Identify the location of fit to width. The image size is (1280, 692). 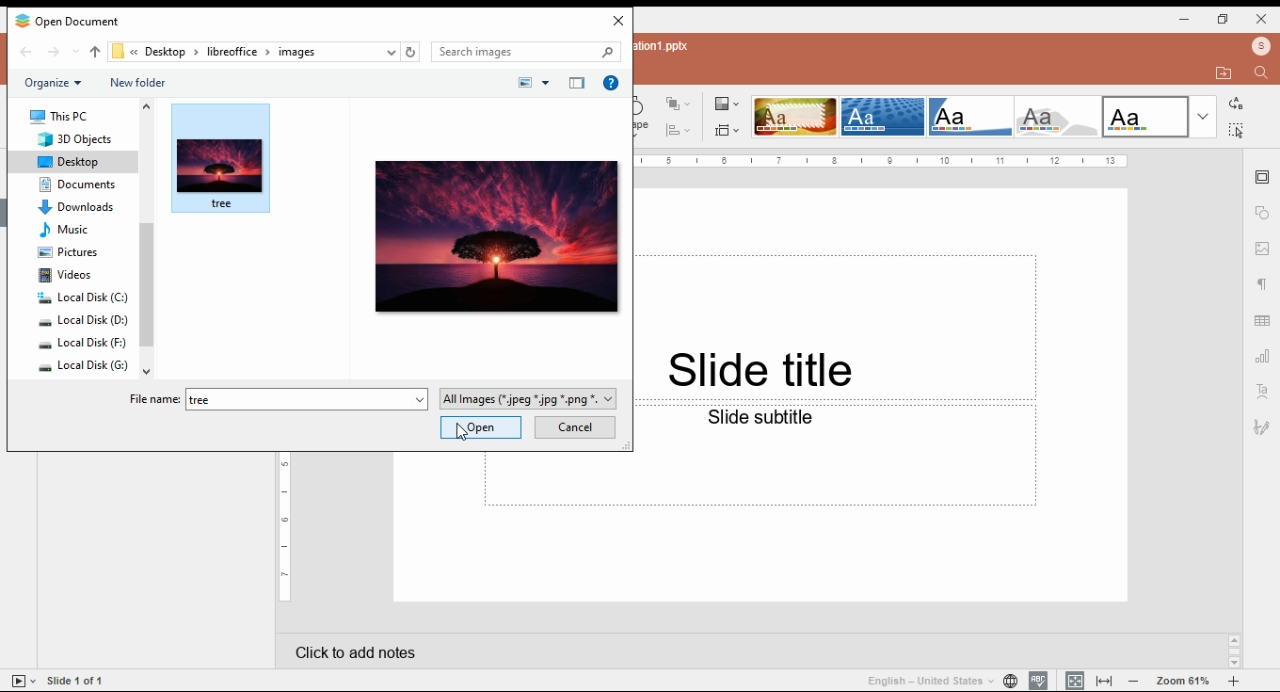
(1105, 680).